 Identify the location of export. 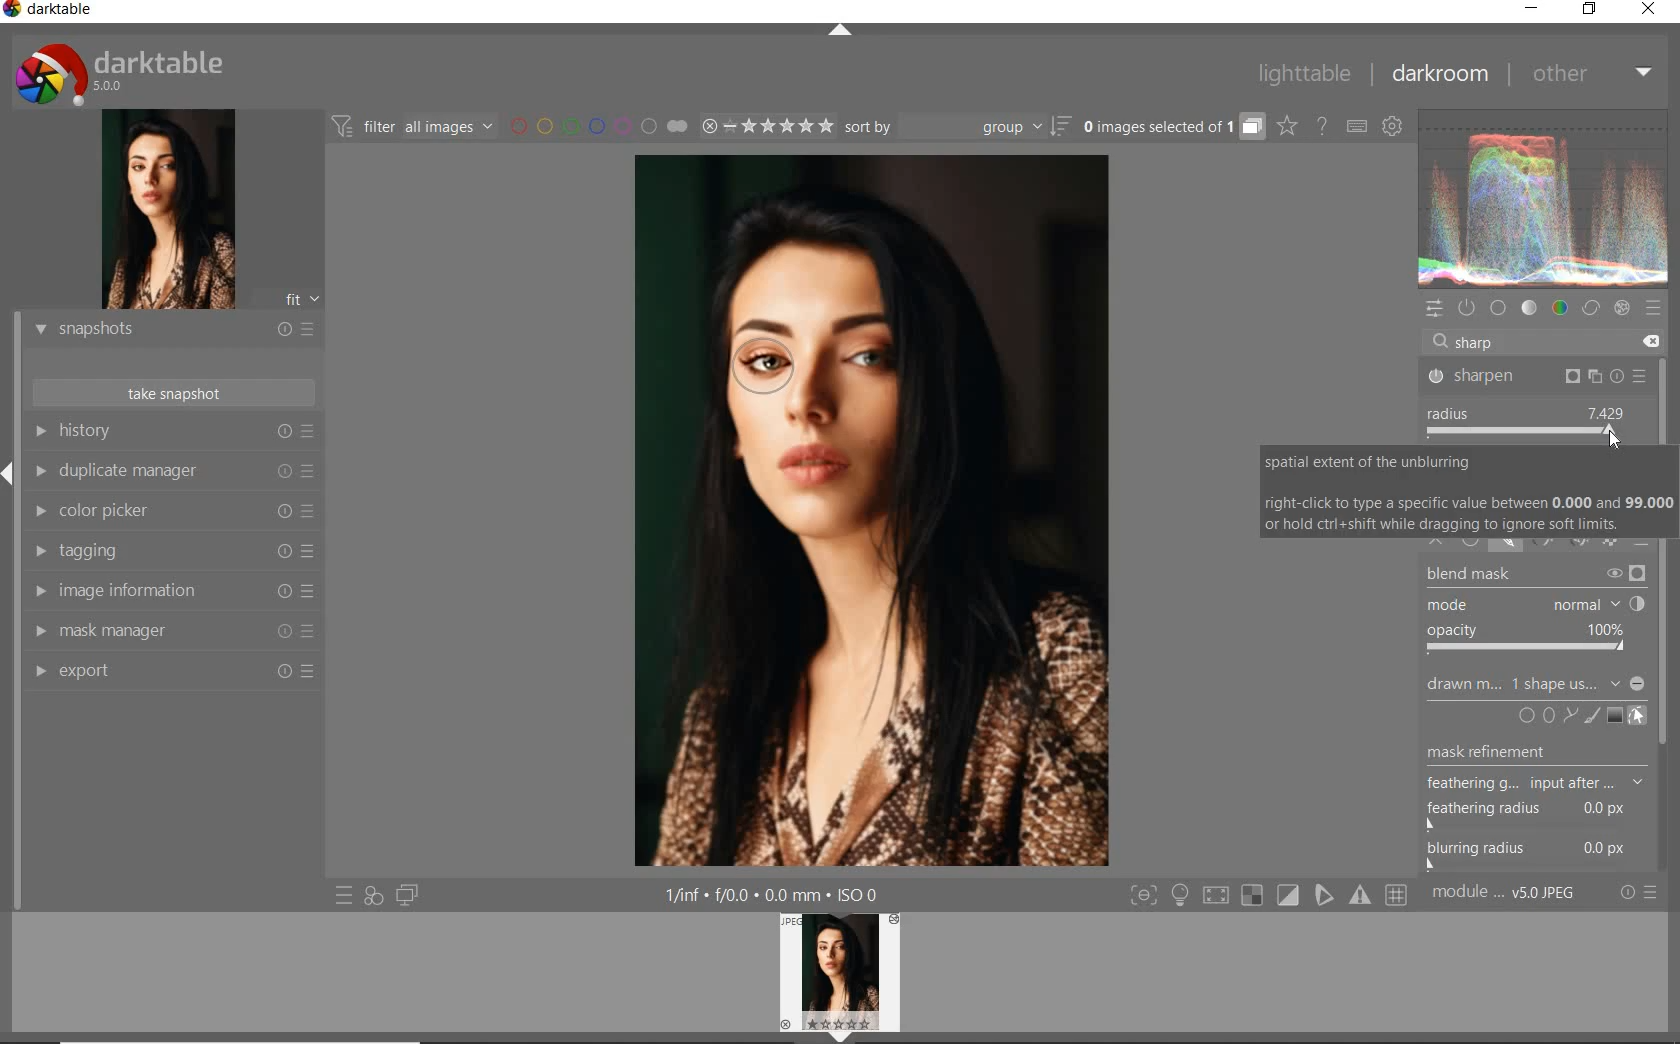
(172, 673).